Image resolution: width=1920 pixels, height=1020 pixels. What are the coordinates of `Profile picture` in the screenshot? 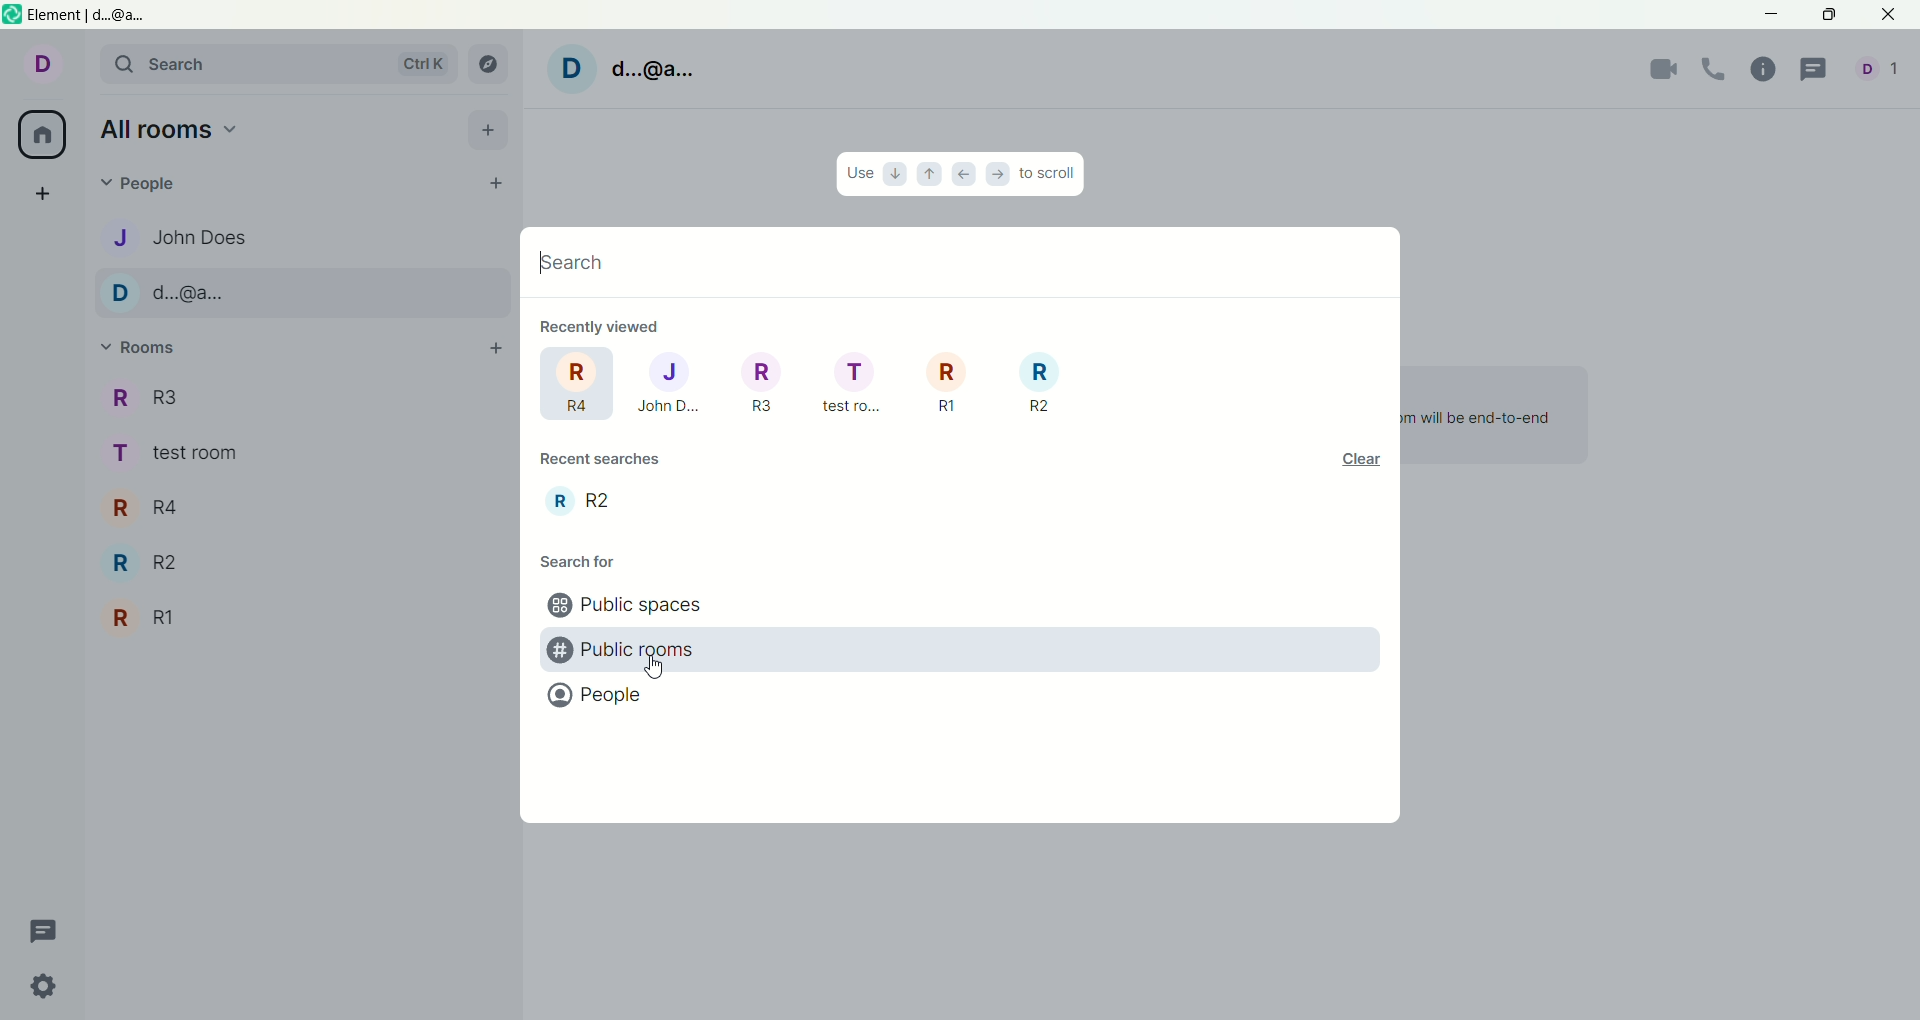 It's located at (572, 70).